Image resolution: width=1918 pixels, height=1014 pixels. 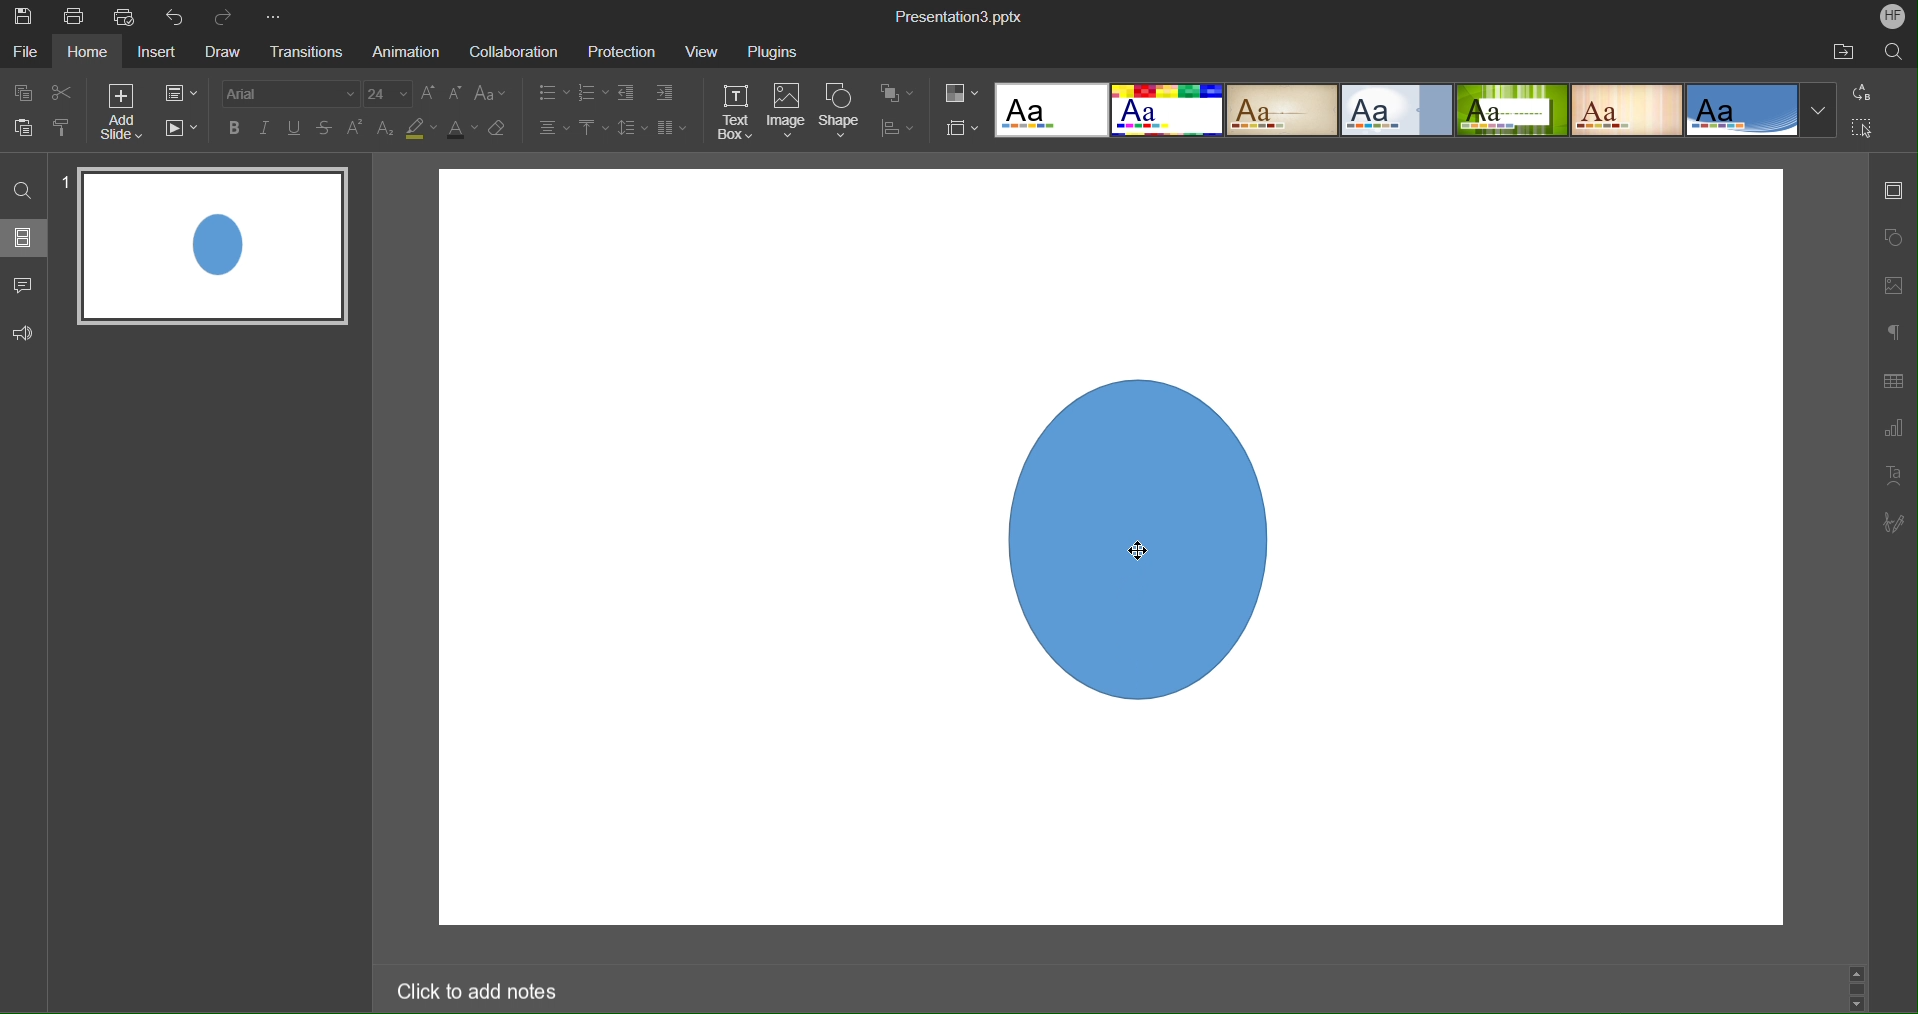 I want to click on Align, so click(x=904, y=129).